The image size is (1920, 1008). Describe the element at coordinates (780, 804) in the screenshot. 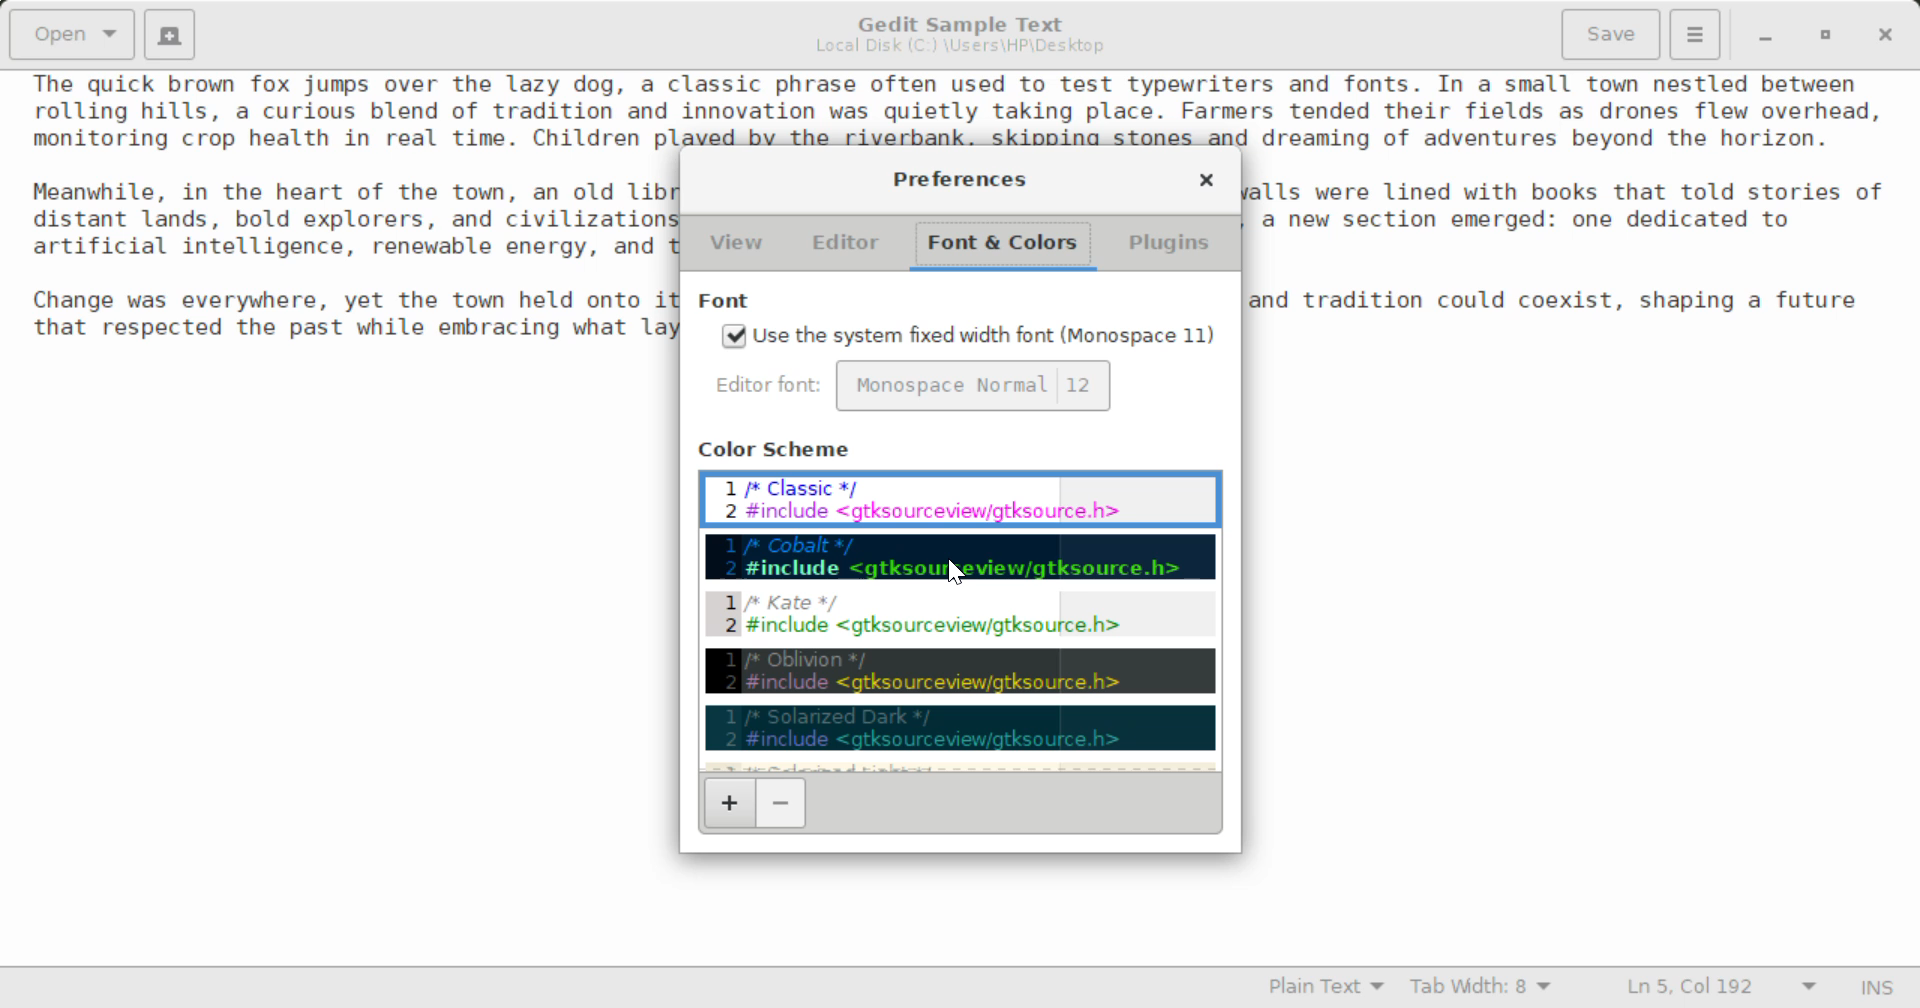

I see `Remove Scheme` at that location.